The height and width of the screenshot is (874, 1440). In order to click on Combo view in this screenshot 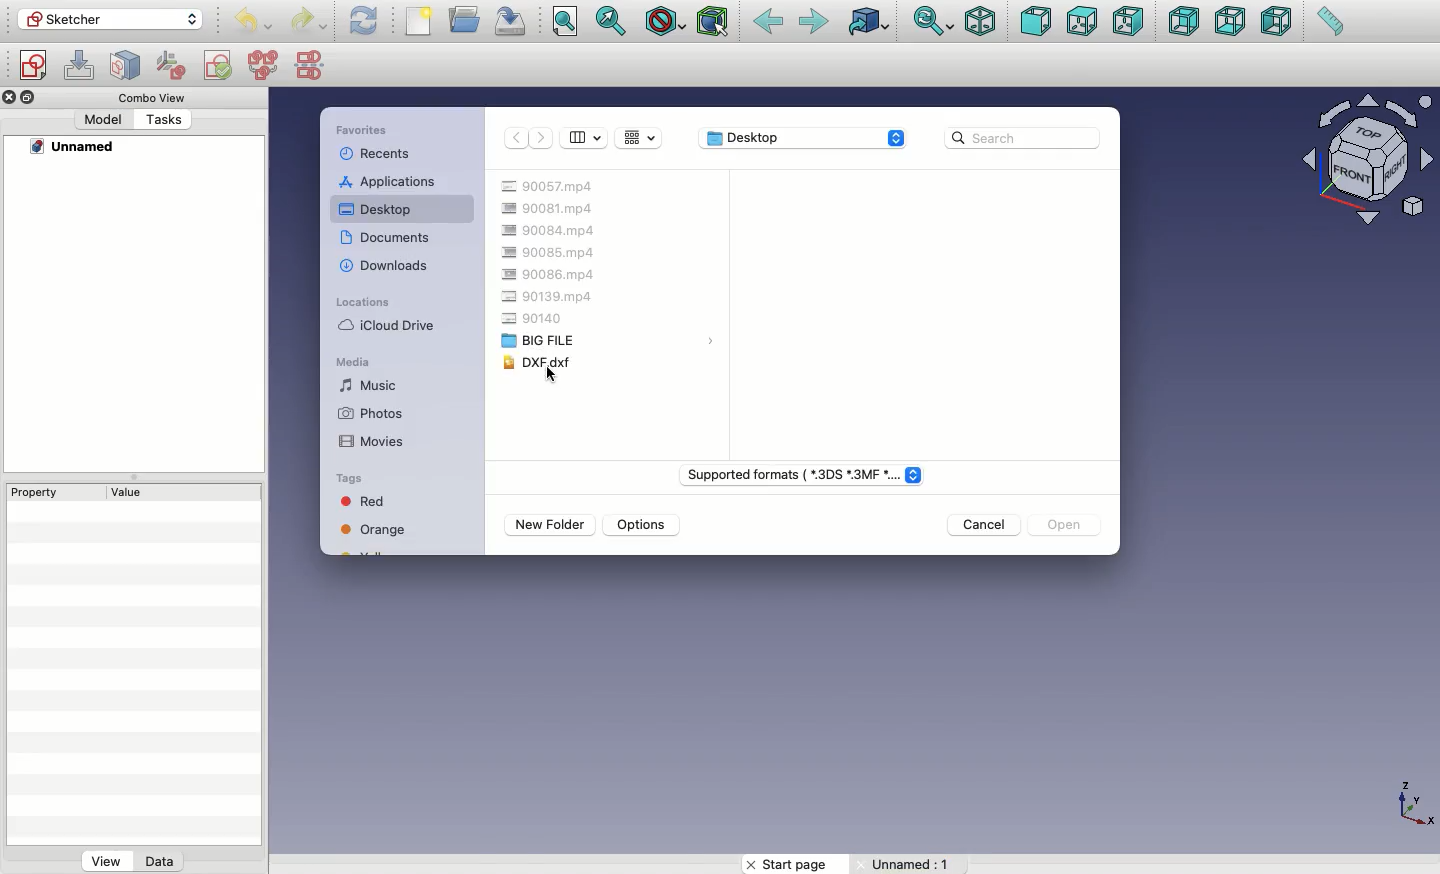, I will do `click(151, 99)`.